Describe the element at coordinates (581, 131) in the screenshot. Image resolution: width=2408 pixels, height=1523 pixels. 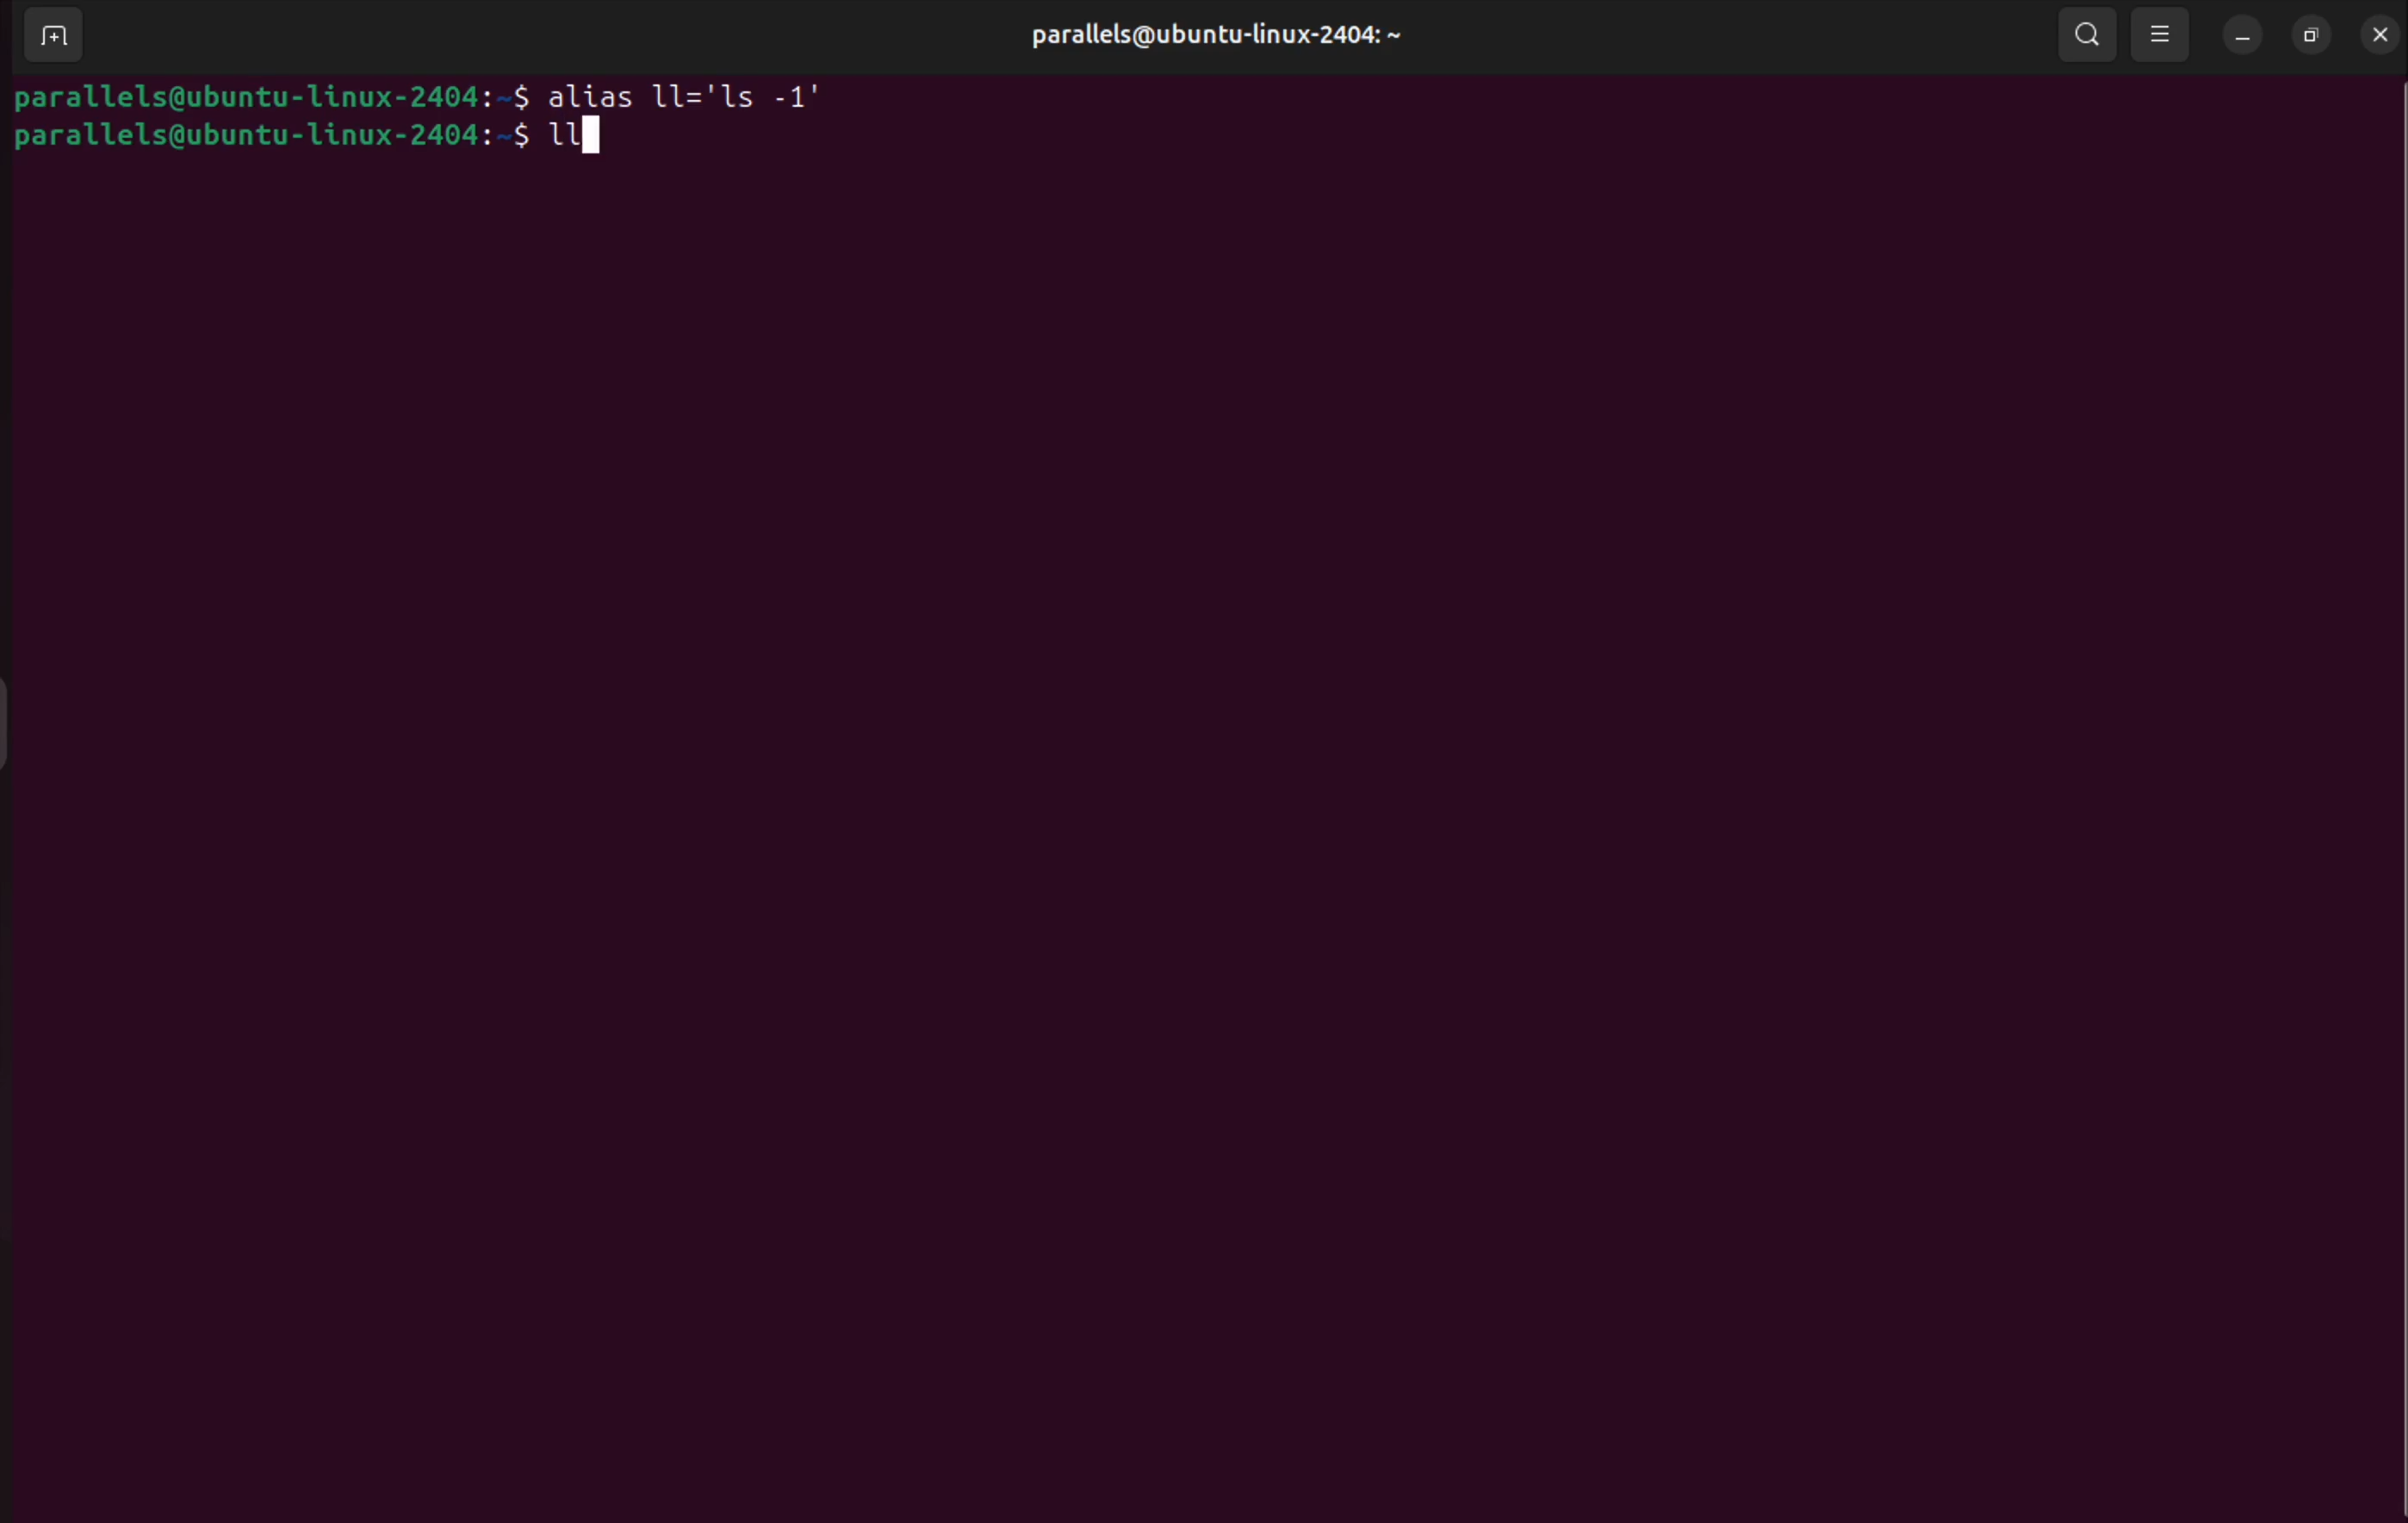
I see `ll` at that location.